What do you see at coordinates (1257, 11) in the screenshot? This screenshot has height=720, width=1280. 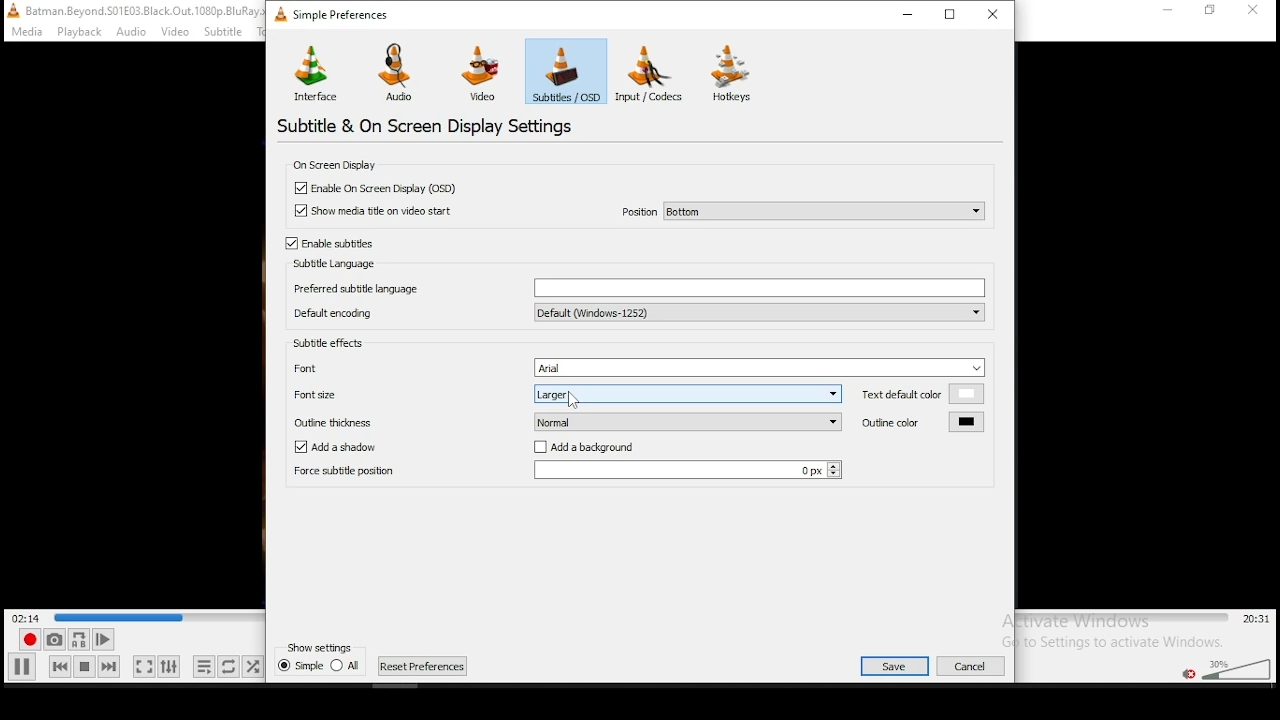 I see `` at bounding box center [1257, 11].